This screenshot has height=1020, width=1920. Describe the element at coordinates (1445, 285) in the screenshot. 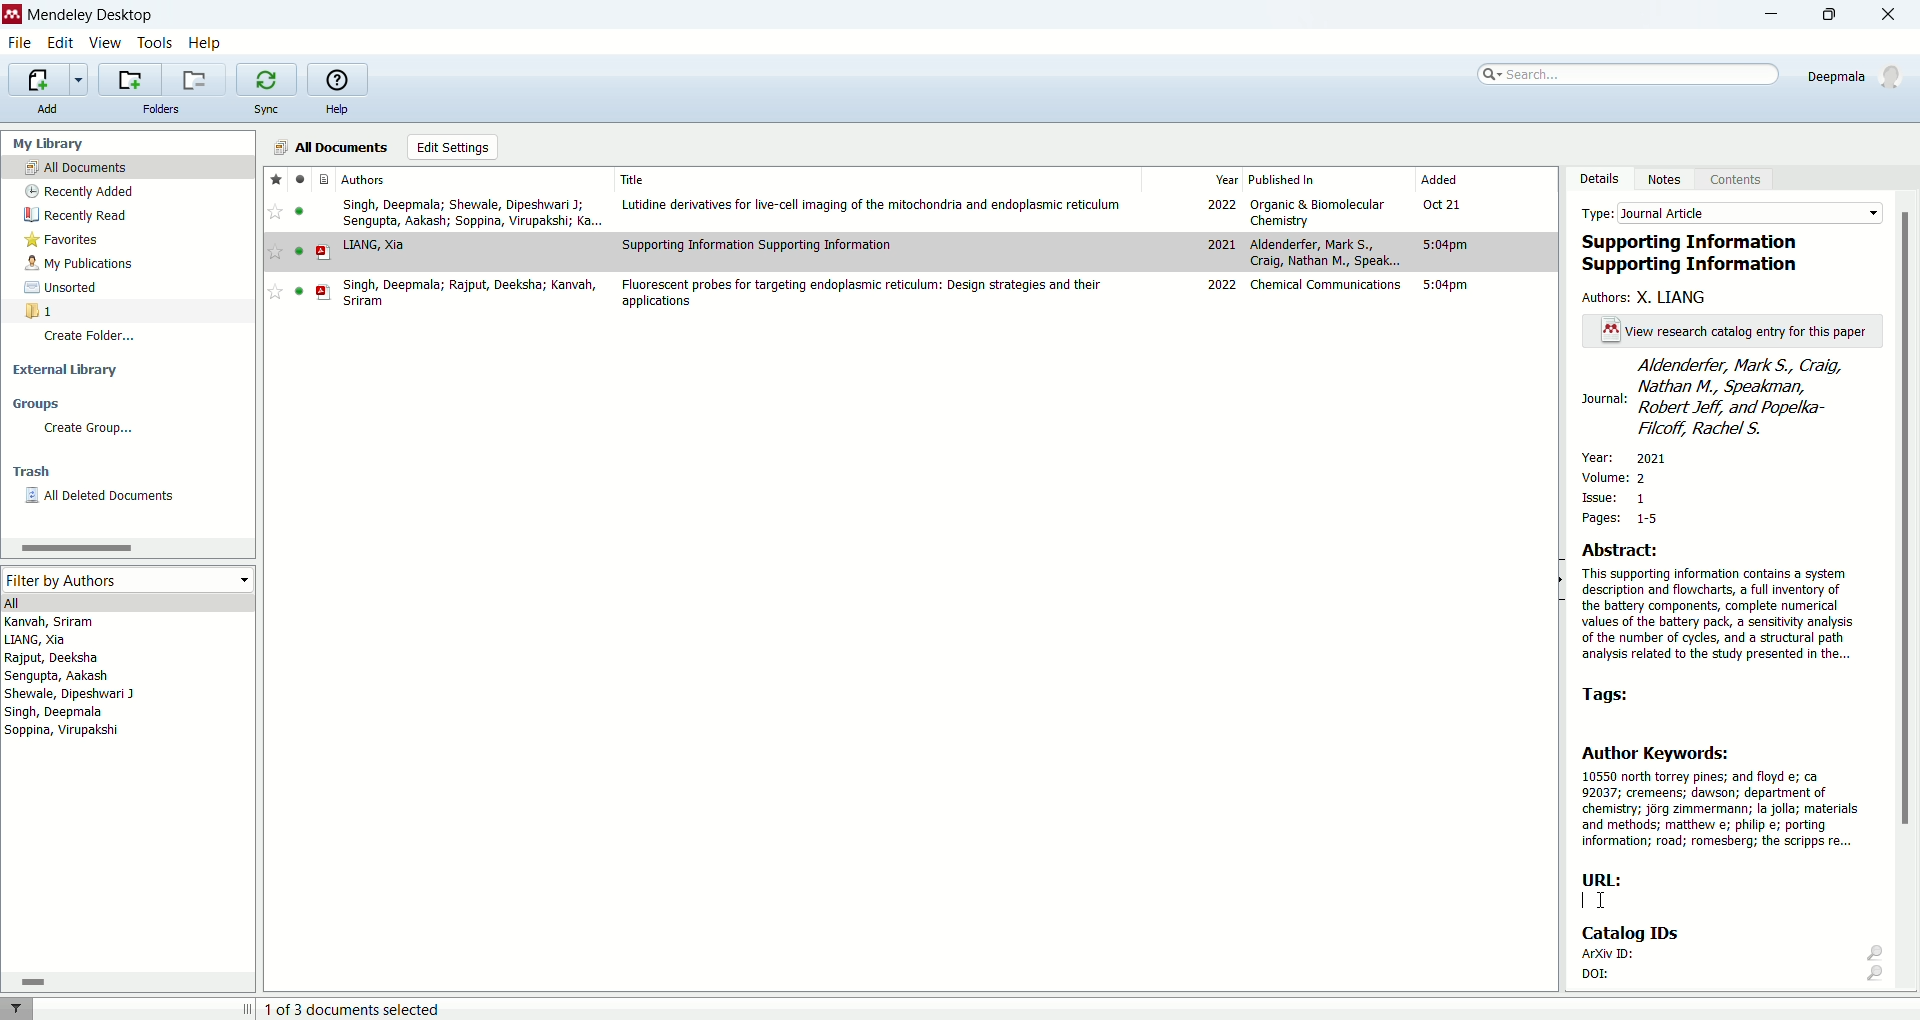

I see `5:04pm` at that location.